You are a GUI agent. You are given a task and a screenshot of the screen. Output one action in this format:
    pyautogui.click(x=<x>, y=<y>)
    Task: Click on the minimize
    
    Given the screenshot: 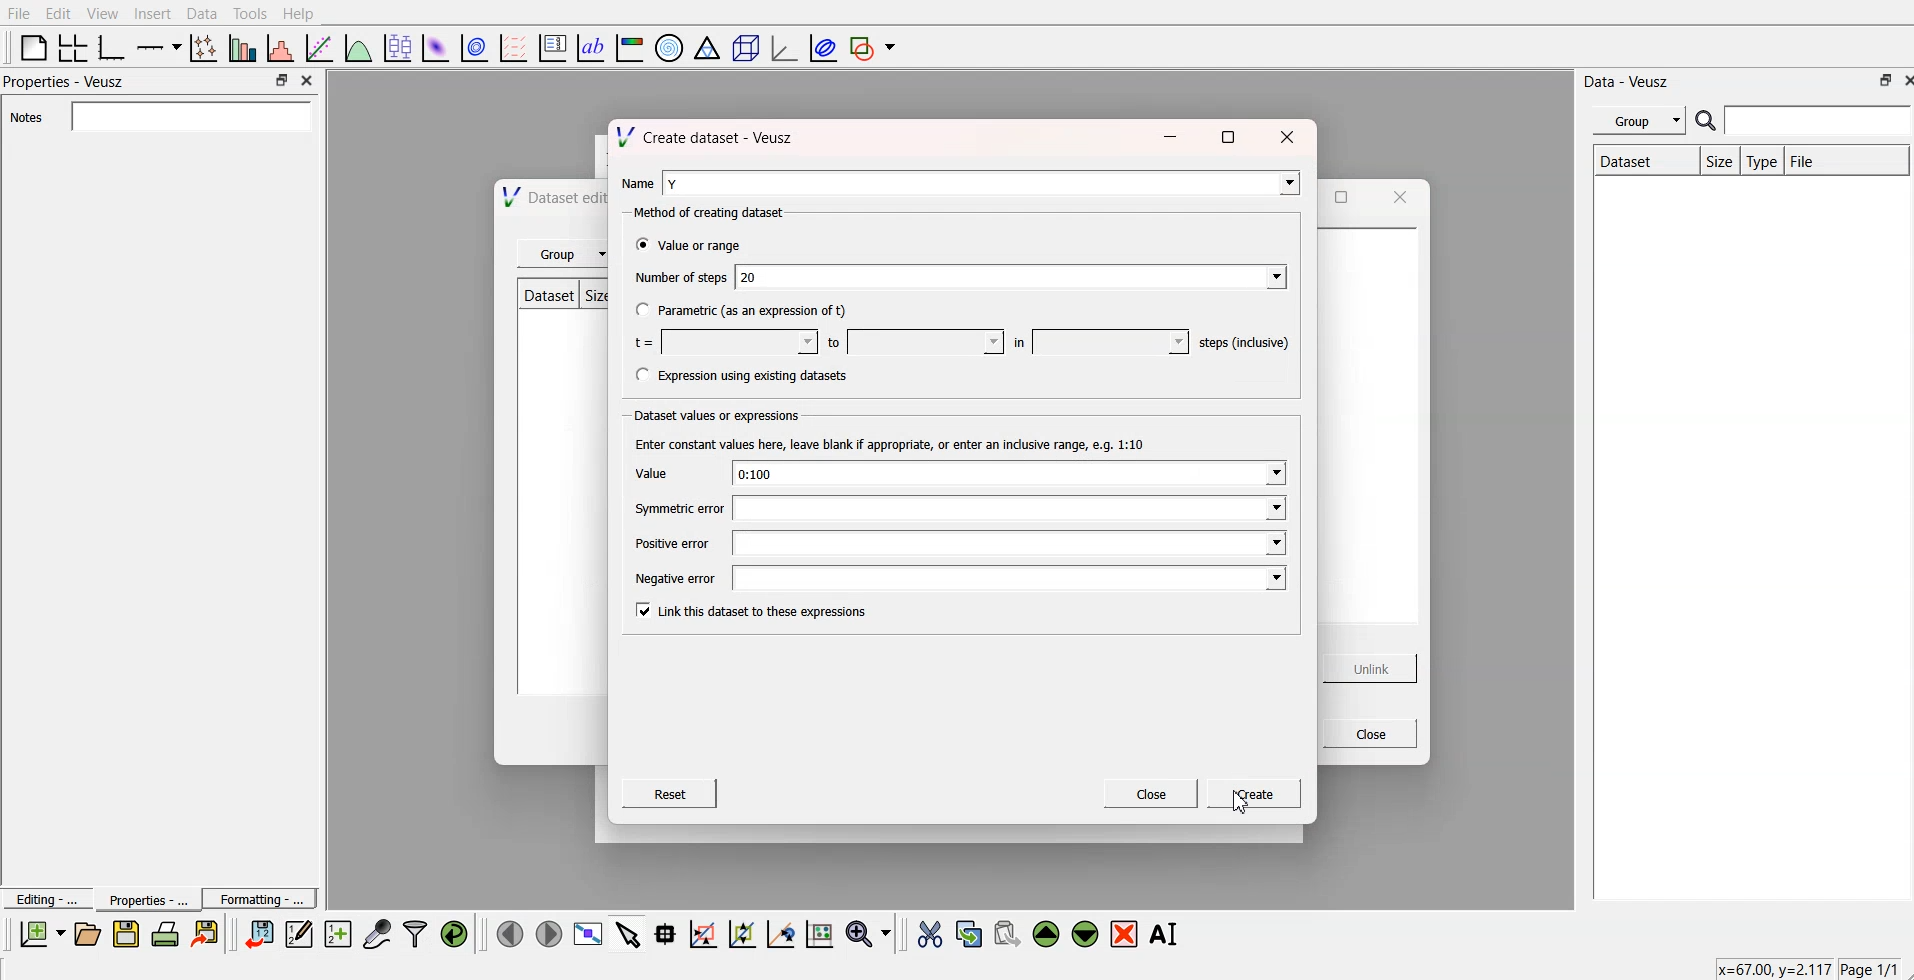 What is the action you would take?
    pyautogui.click(x=1168, y=141)
    